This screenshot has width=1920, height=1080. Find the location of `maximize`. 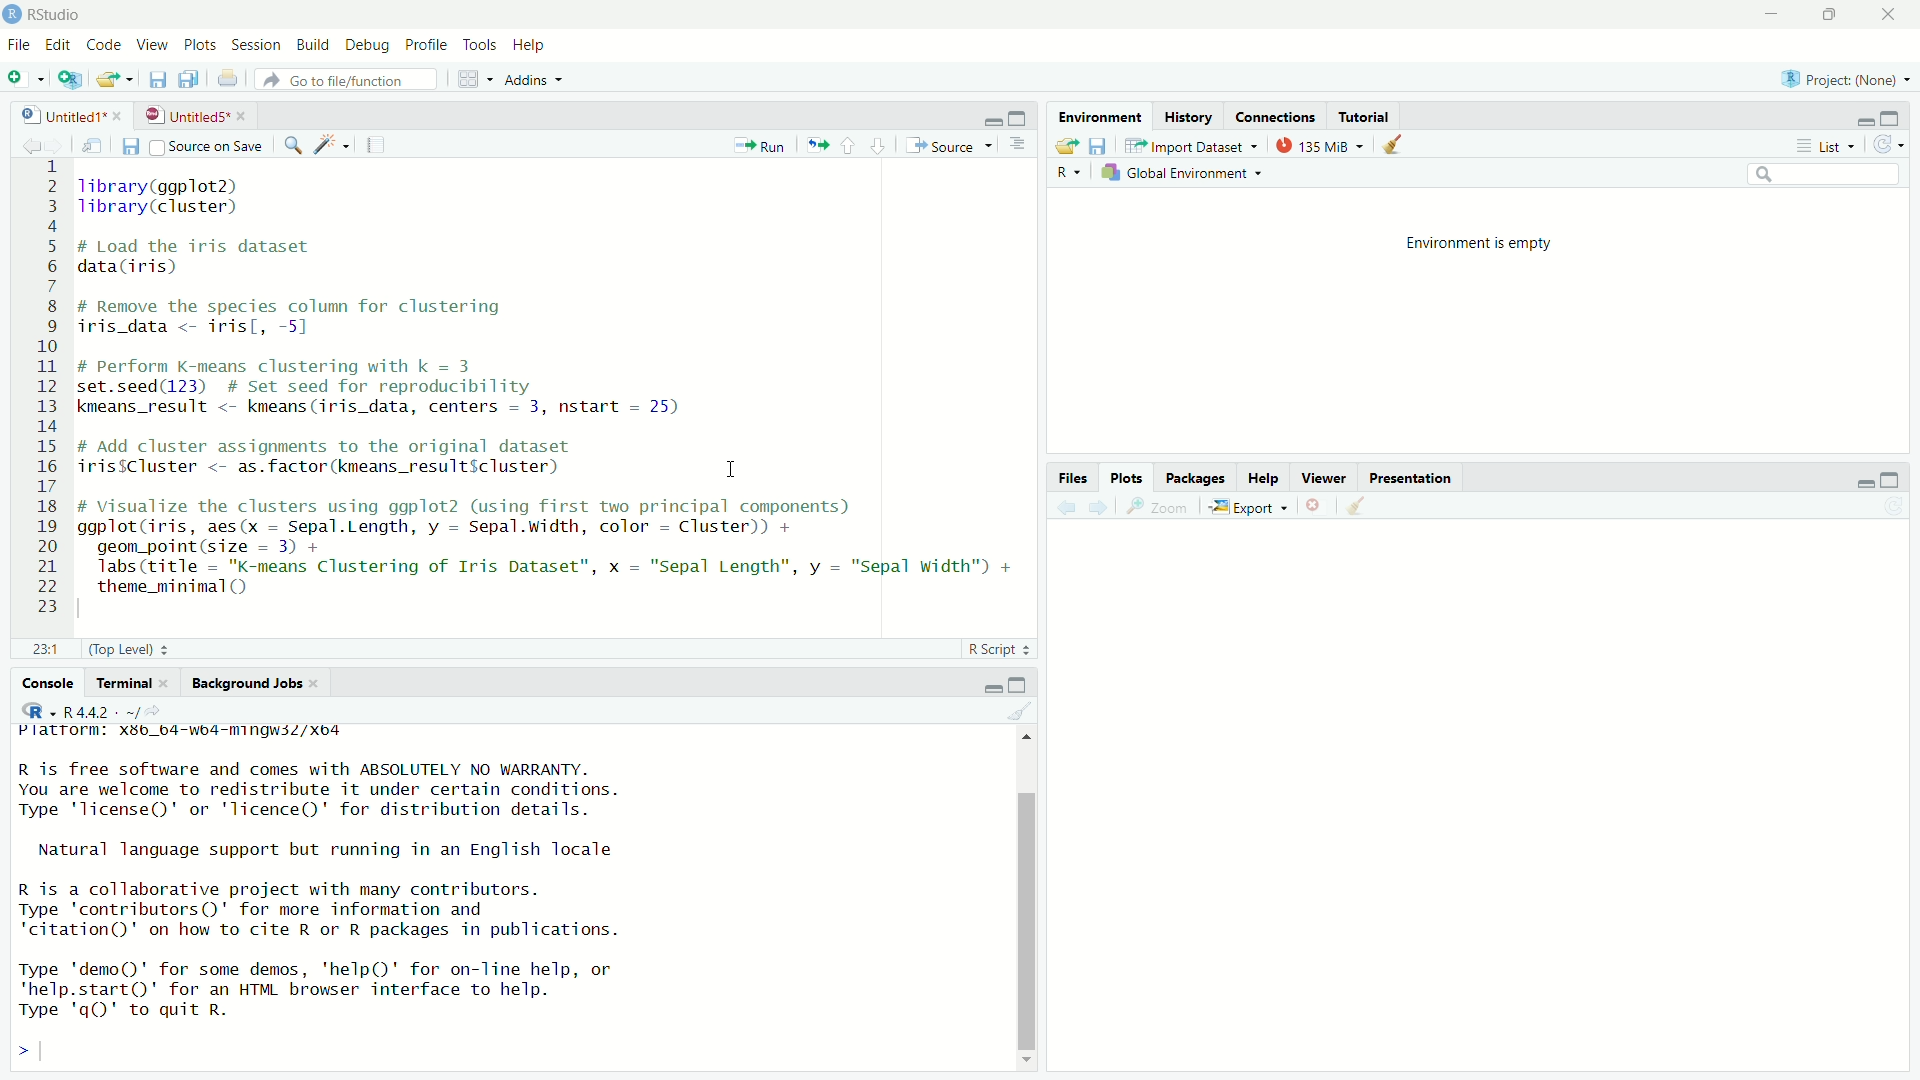

maximize is located at coordinates (1025, 116).